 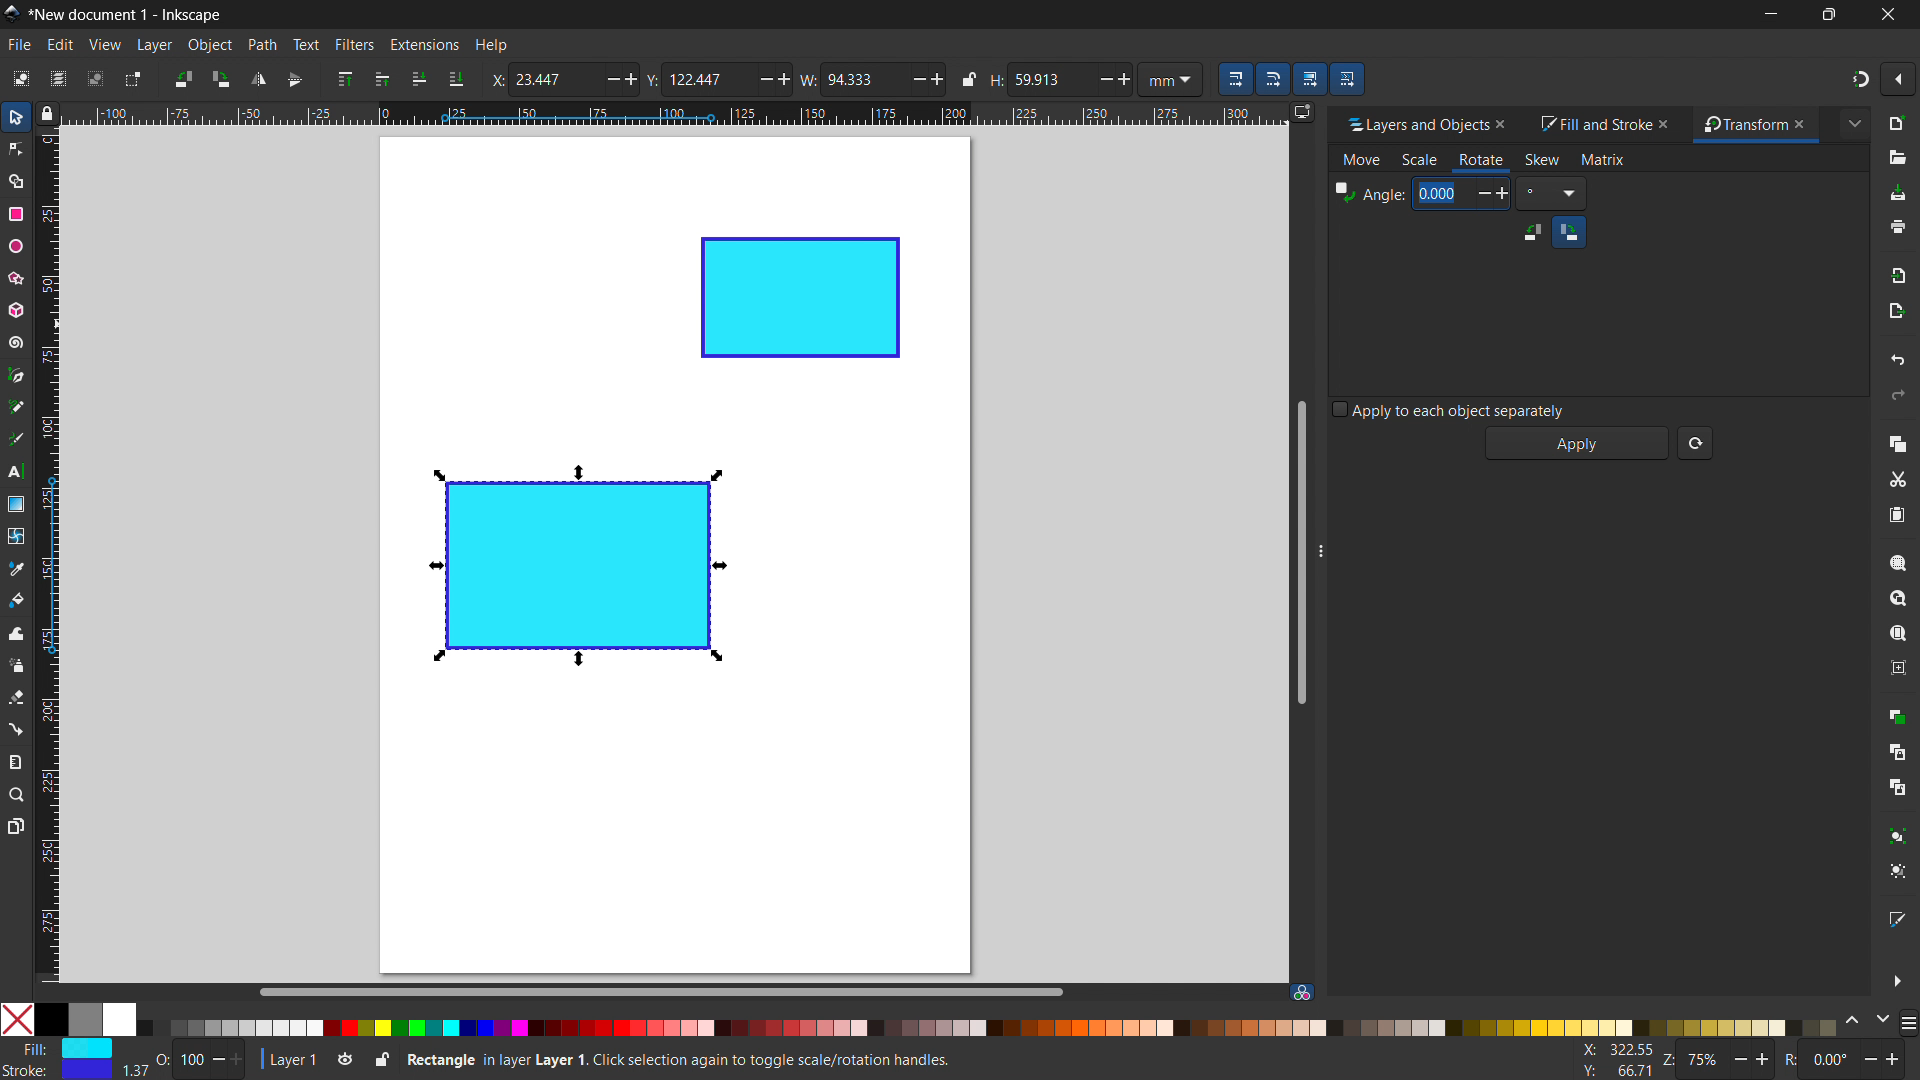 What do you see at coordinates (1899, 123) in the screenshot?
I see `new` at bounding box center [1899, 123].